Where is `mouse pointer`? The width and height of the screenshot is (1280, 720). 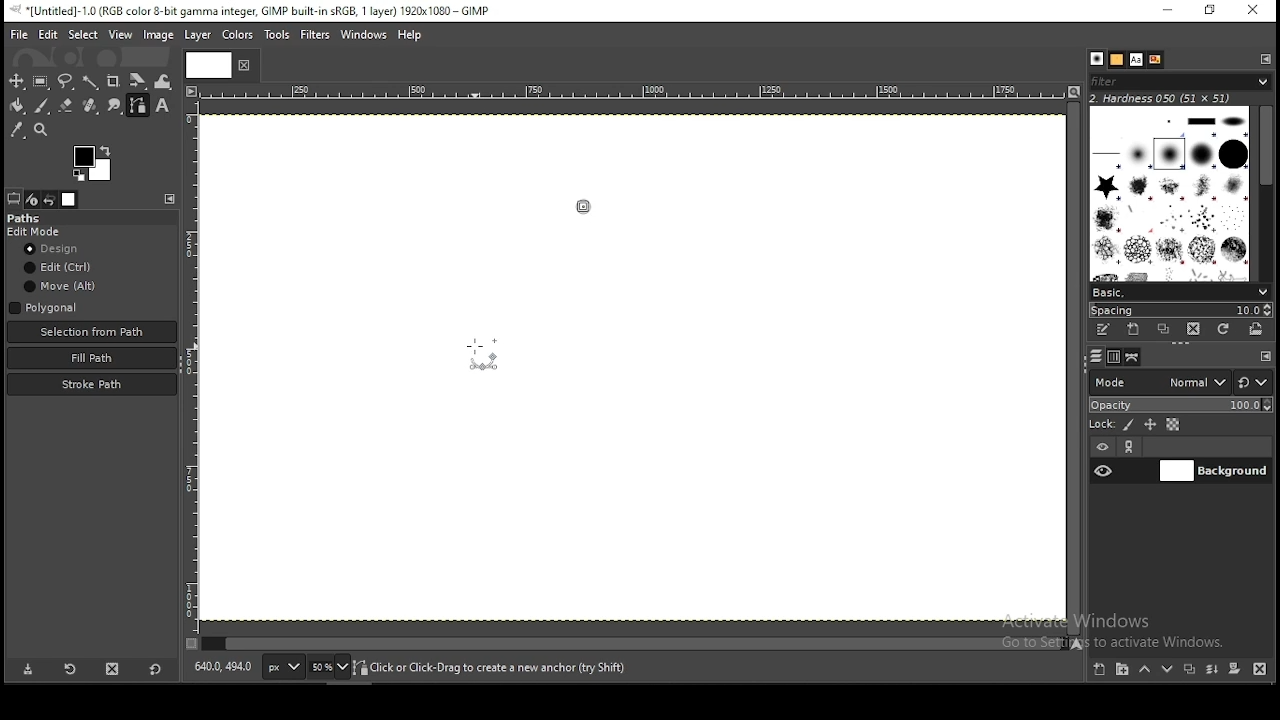
mouse pointer is located at coordinates (482, 348).